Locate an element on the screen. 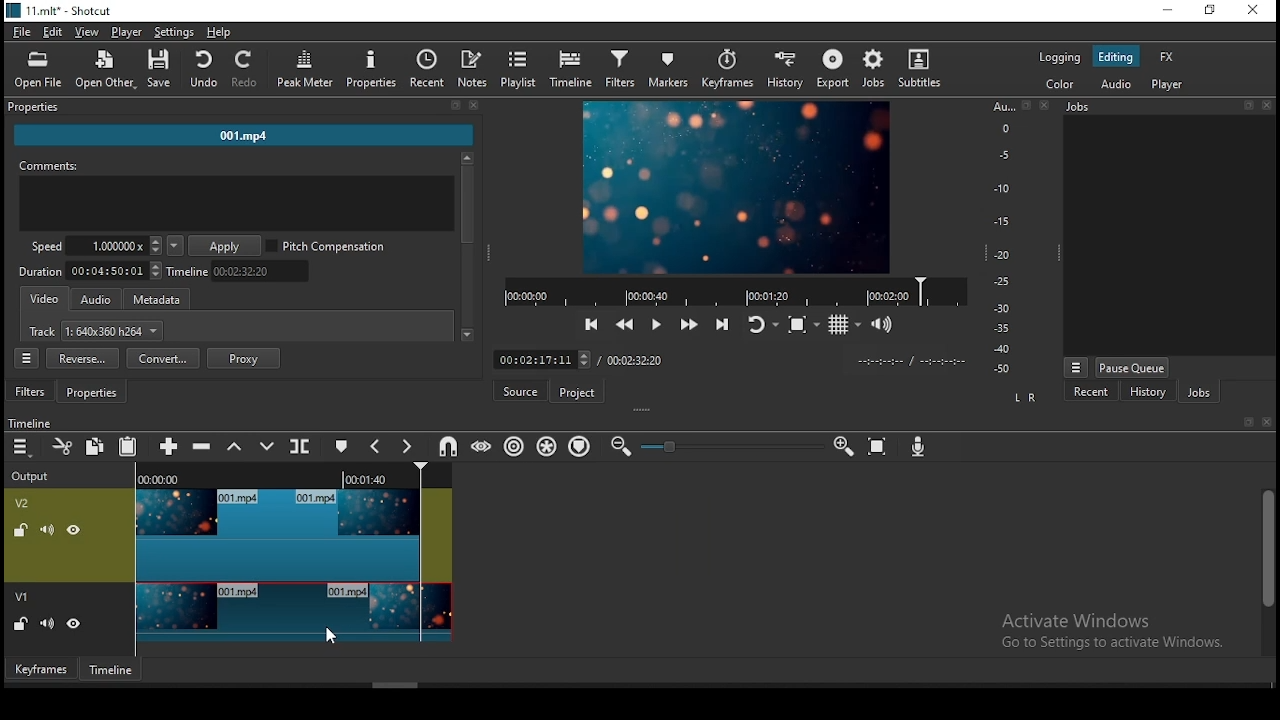  L R is located at coordinates (1024, 399).